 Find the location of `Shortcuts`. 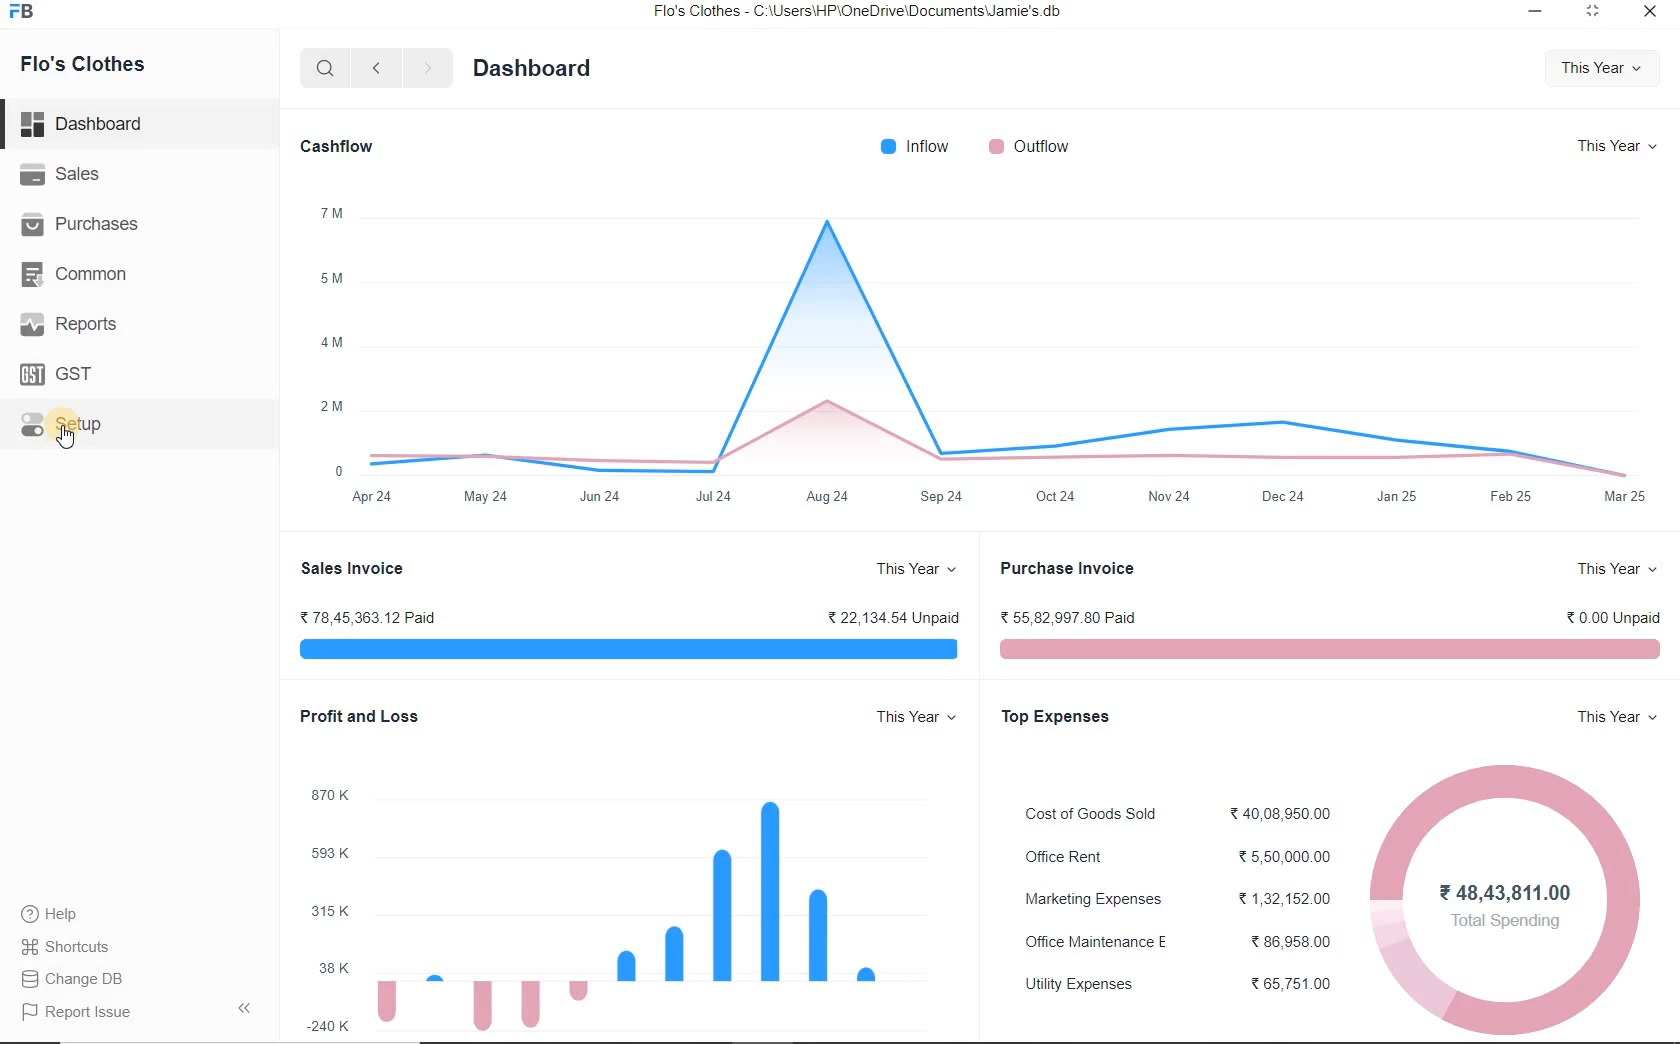

Shortcuts is located at coordinates (66, 948).